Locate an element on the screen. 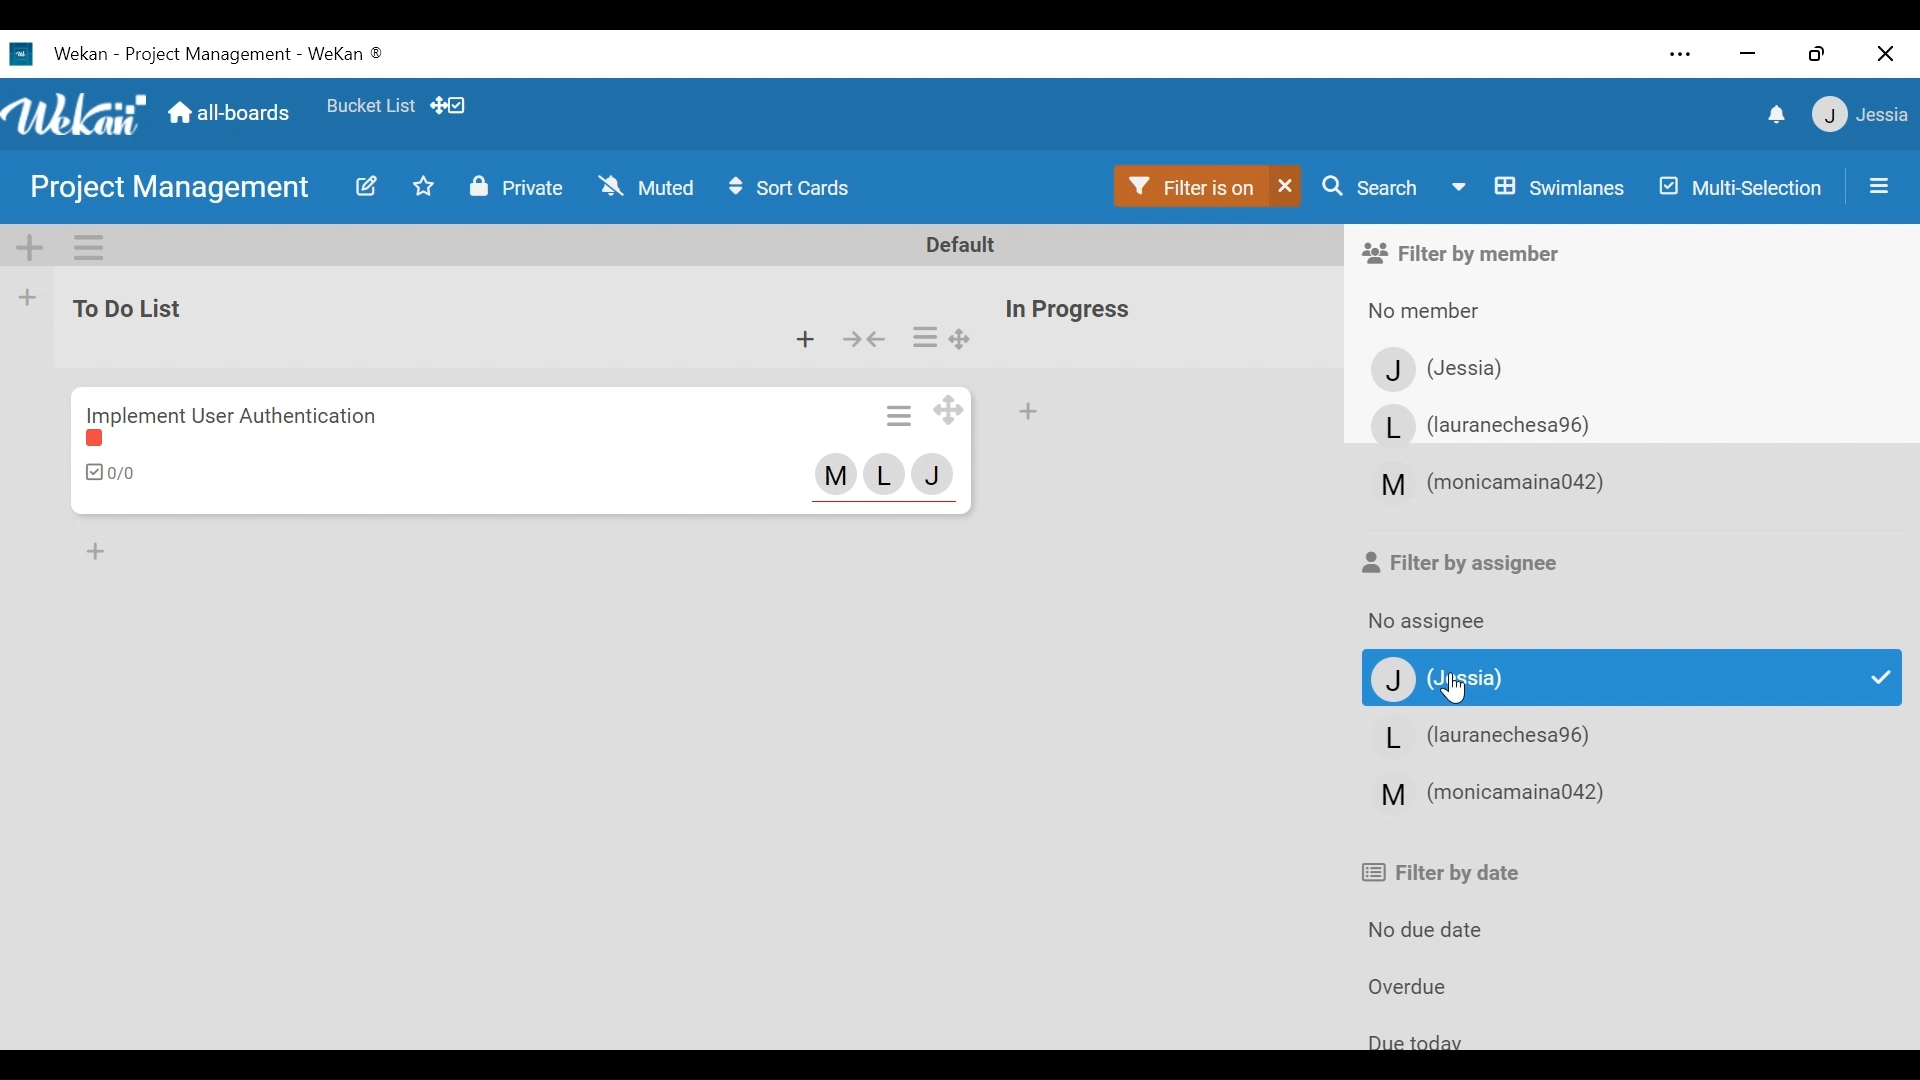  Close is located at coordinates (1885, 52).